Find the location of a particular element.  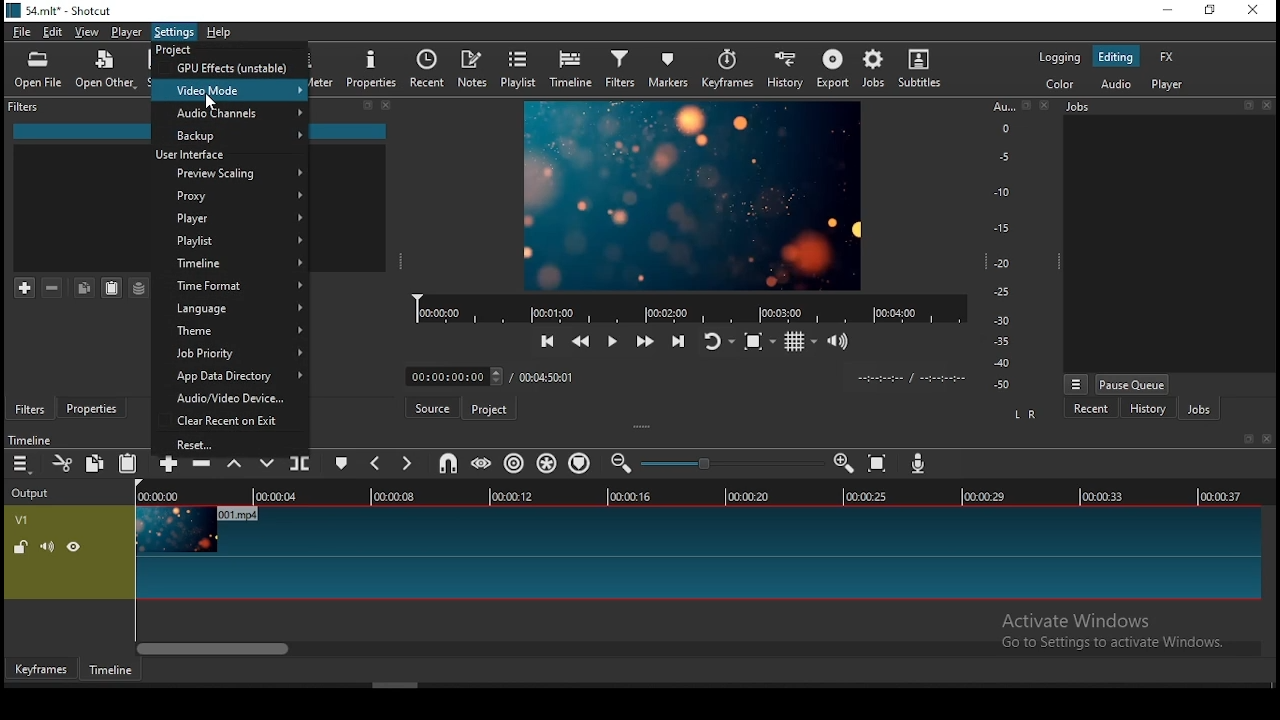

jobs is located at coordinates (1080, 106).